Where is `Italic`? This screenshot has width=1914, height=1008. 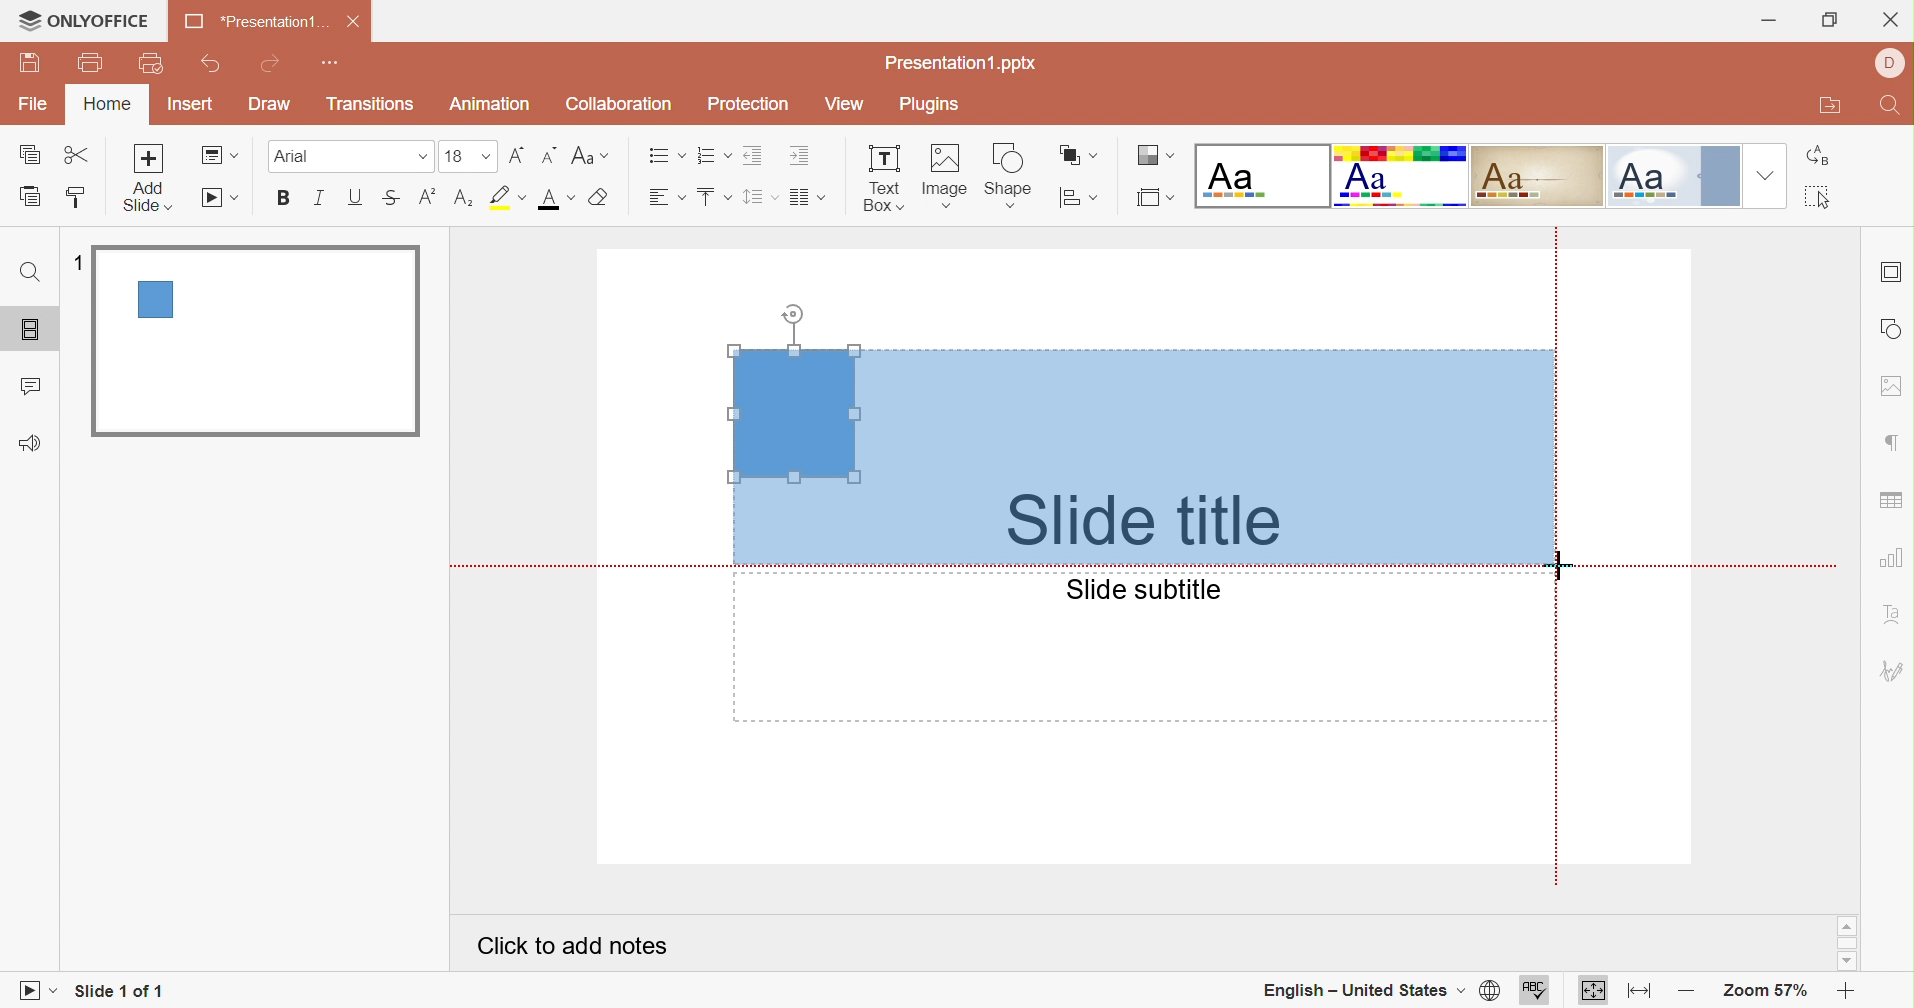
Italic is located at coordinates (317, 199).